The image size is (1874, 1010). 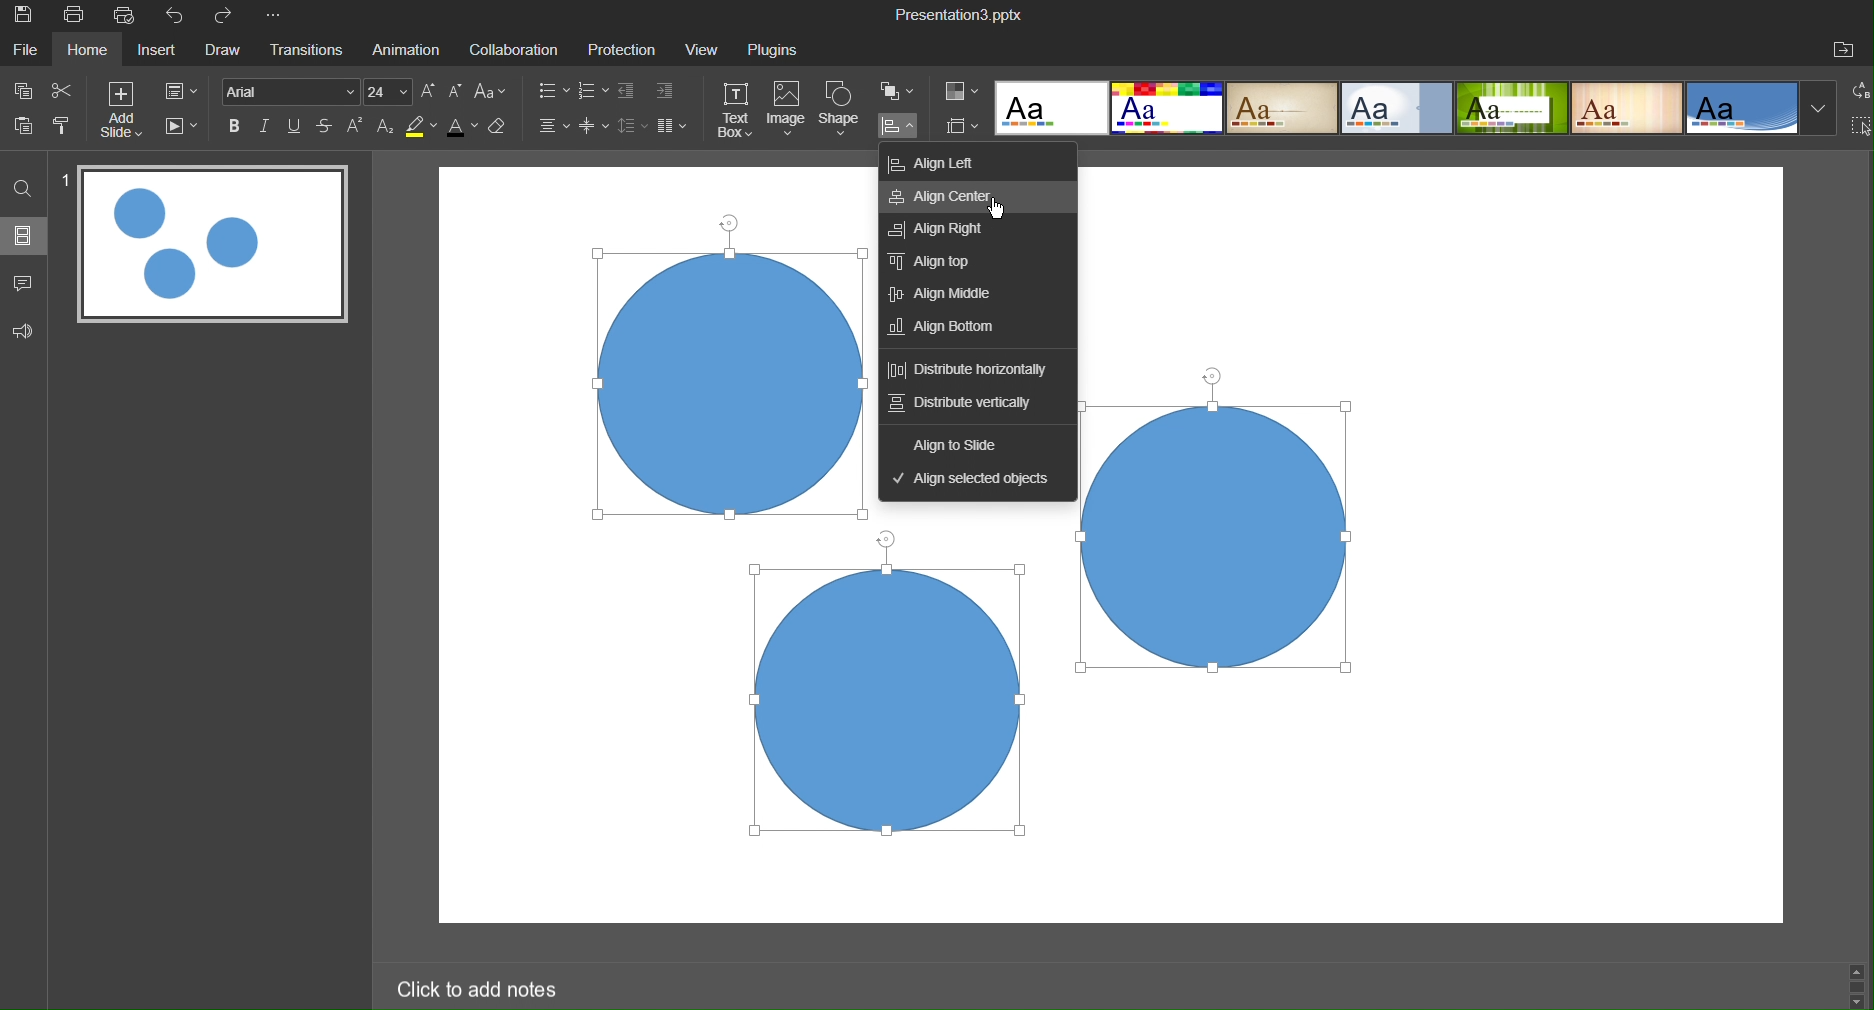 What do you see at coordinates (164, 53) in the screenshot?
I see `Insert` at bounding box center [164, 53].